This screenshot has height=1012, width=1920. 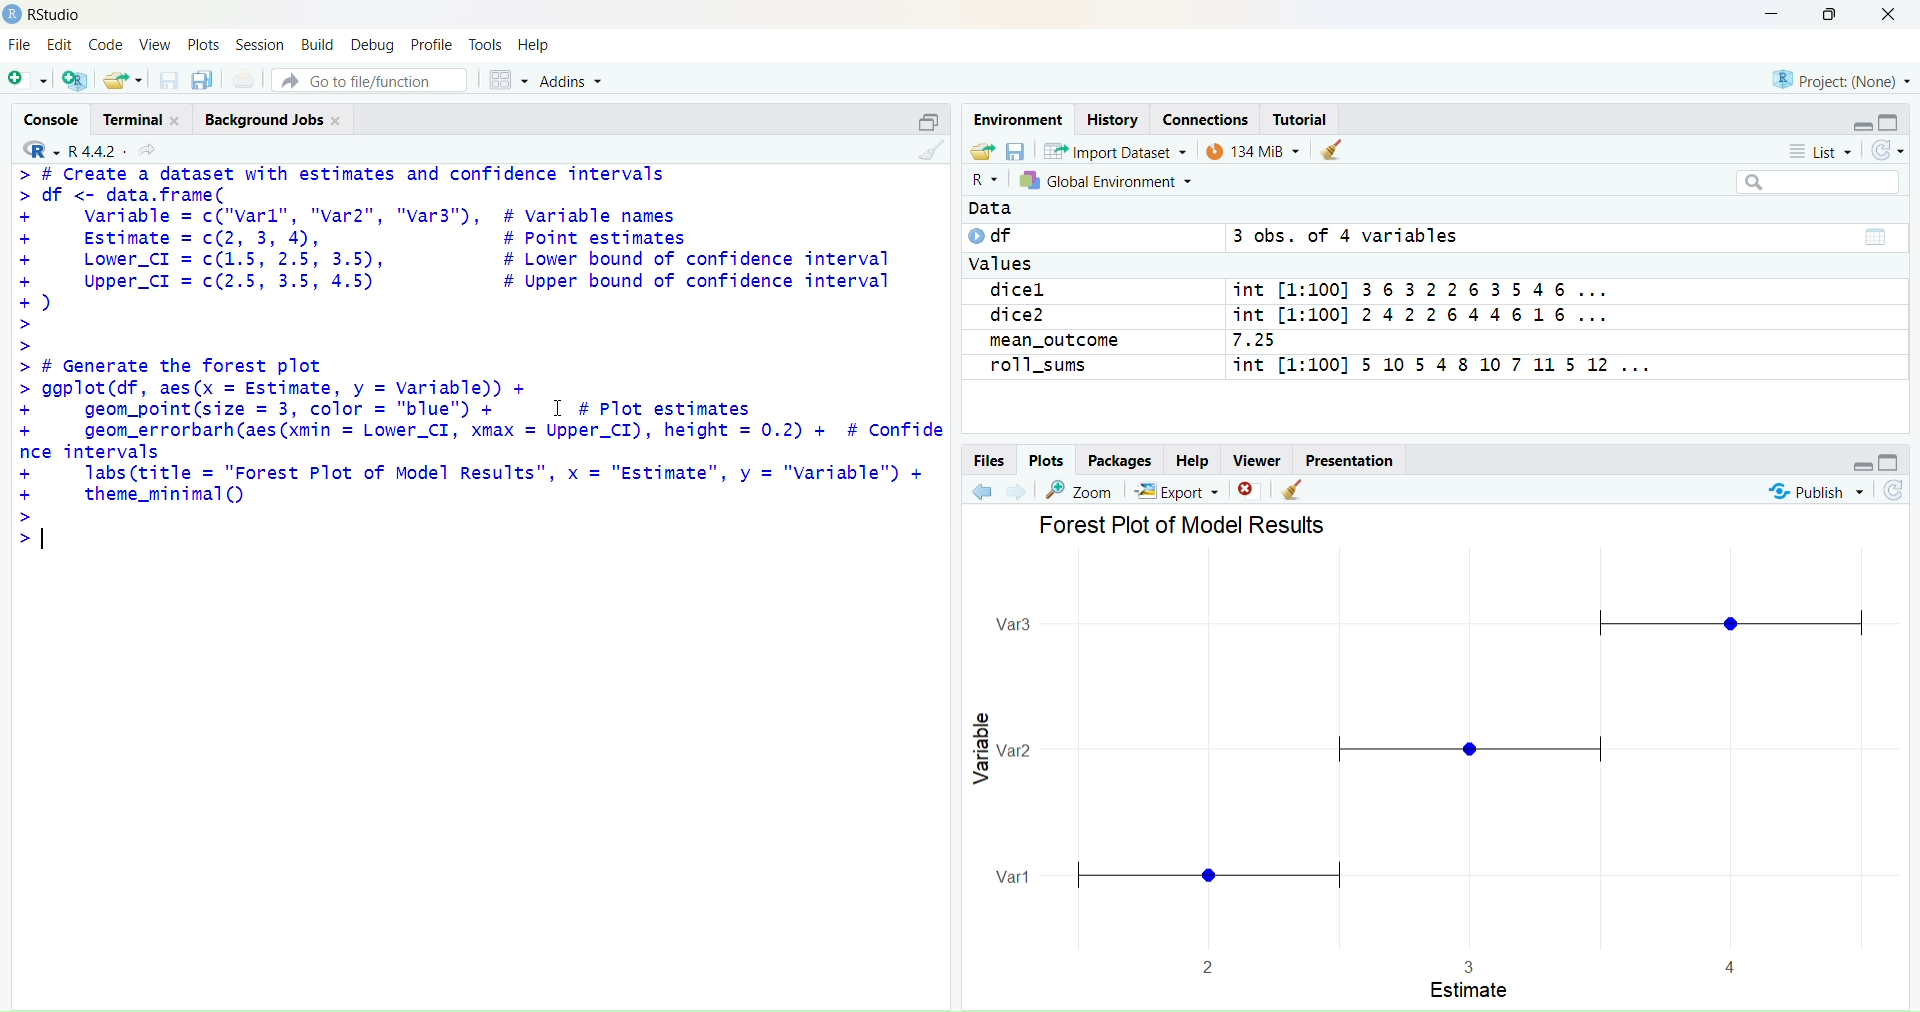 What do you see at coordinates (1250, 149) in the screenshot?
I see `134 MB` at bounding box center [1250, 149].